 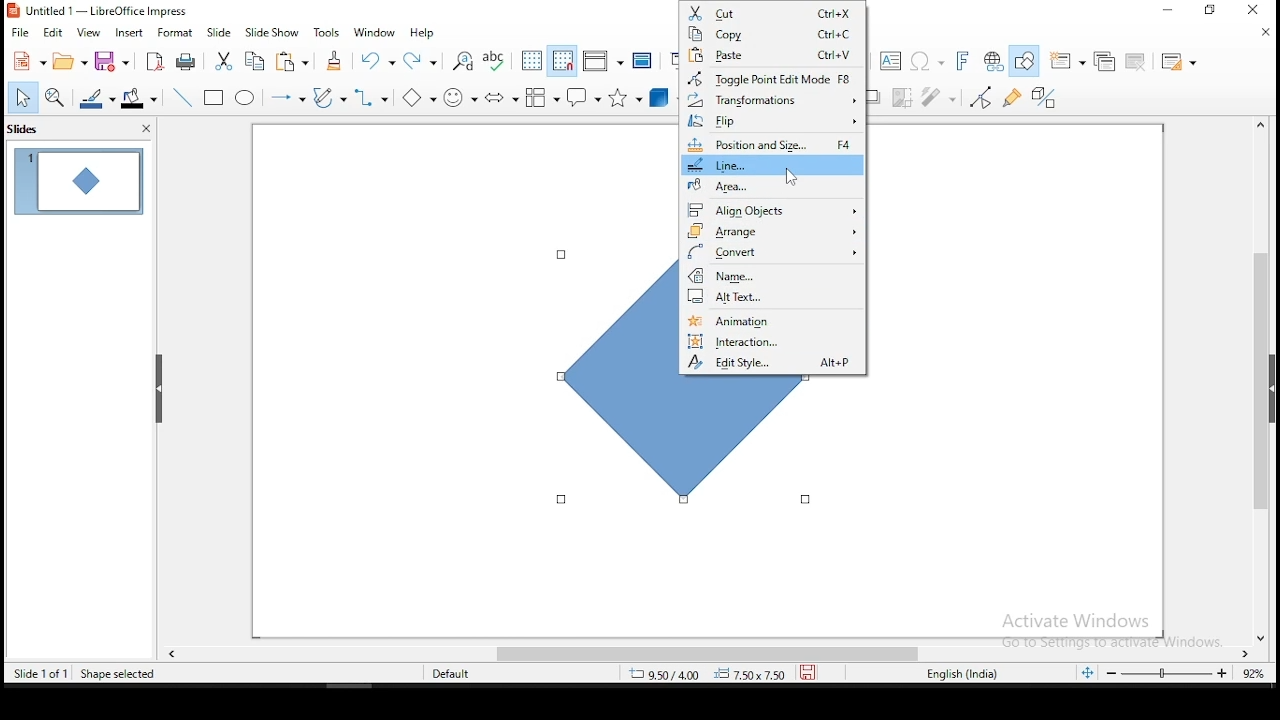 What do you see at coordinates (95, 99) in the screenshot?
I see `line color` at bounding box center [95, 99].